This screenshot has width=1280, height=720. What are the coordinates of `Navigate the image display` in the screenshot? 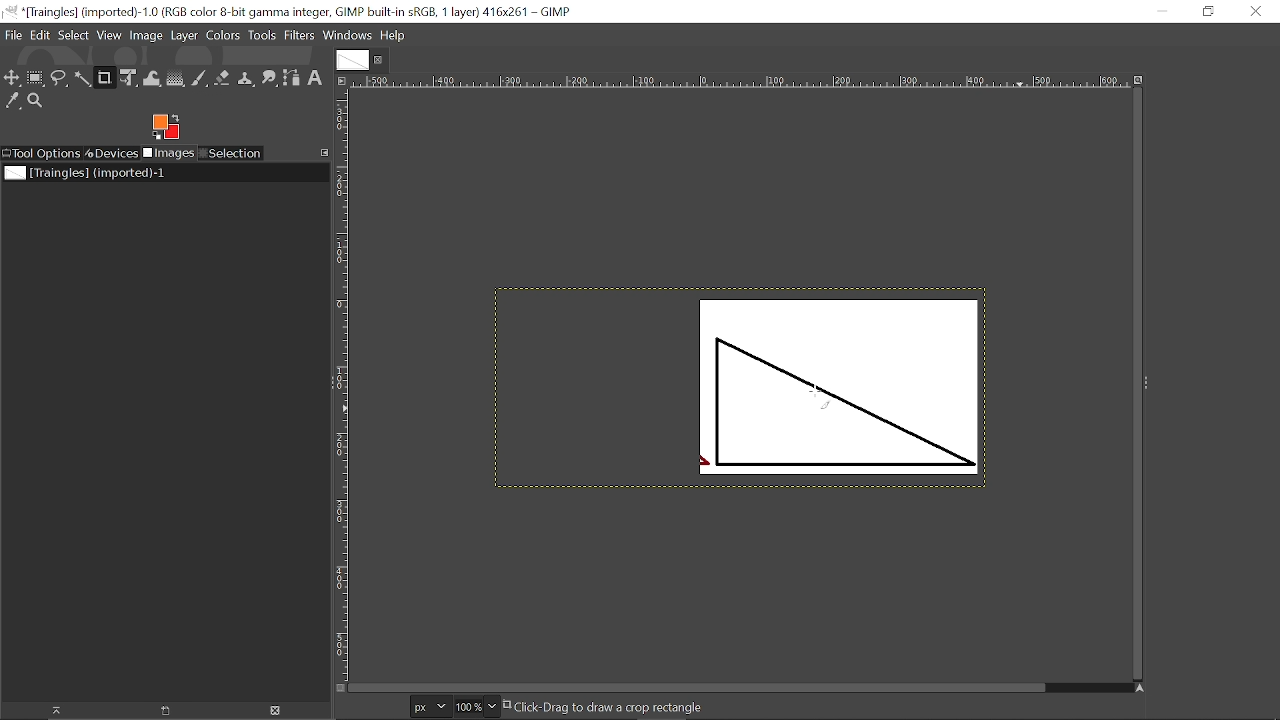 It's located at (1141, 688).